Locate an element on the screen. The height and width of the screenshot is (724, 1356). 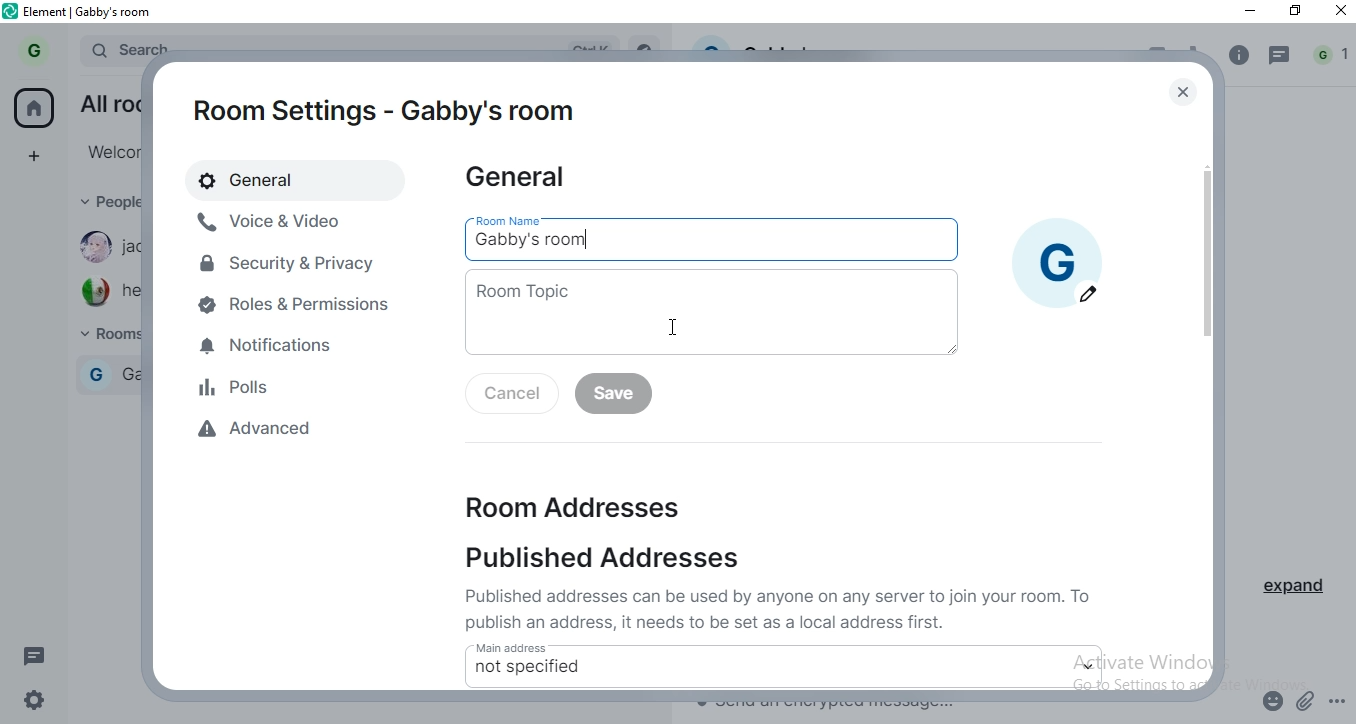
hector73 is located at coordinates (106, 292).